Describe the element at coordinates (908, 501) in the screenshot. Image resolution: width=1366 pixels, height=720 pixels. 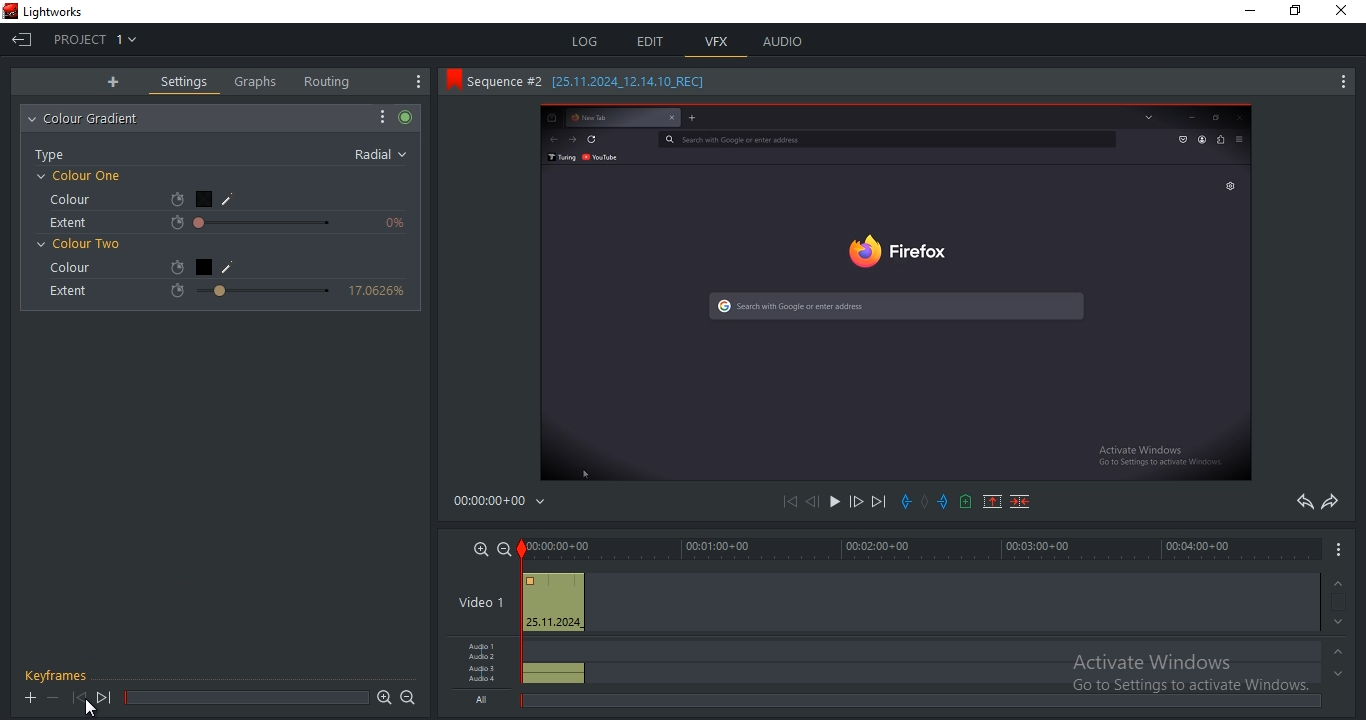
I see `mark in` at that location.